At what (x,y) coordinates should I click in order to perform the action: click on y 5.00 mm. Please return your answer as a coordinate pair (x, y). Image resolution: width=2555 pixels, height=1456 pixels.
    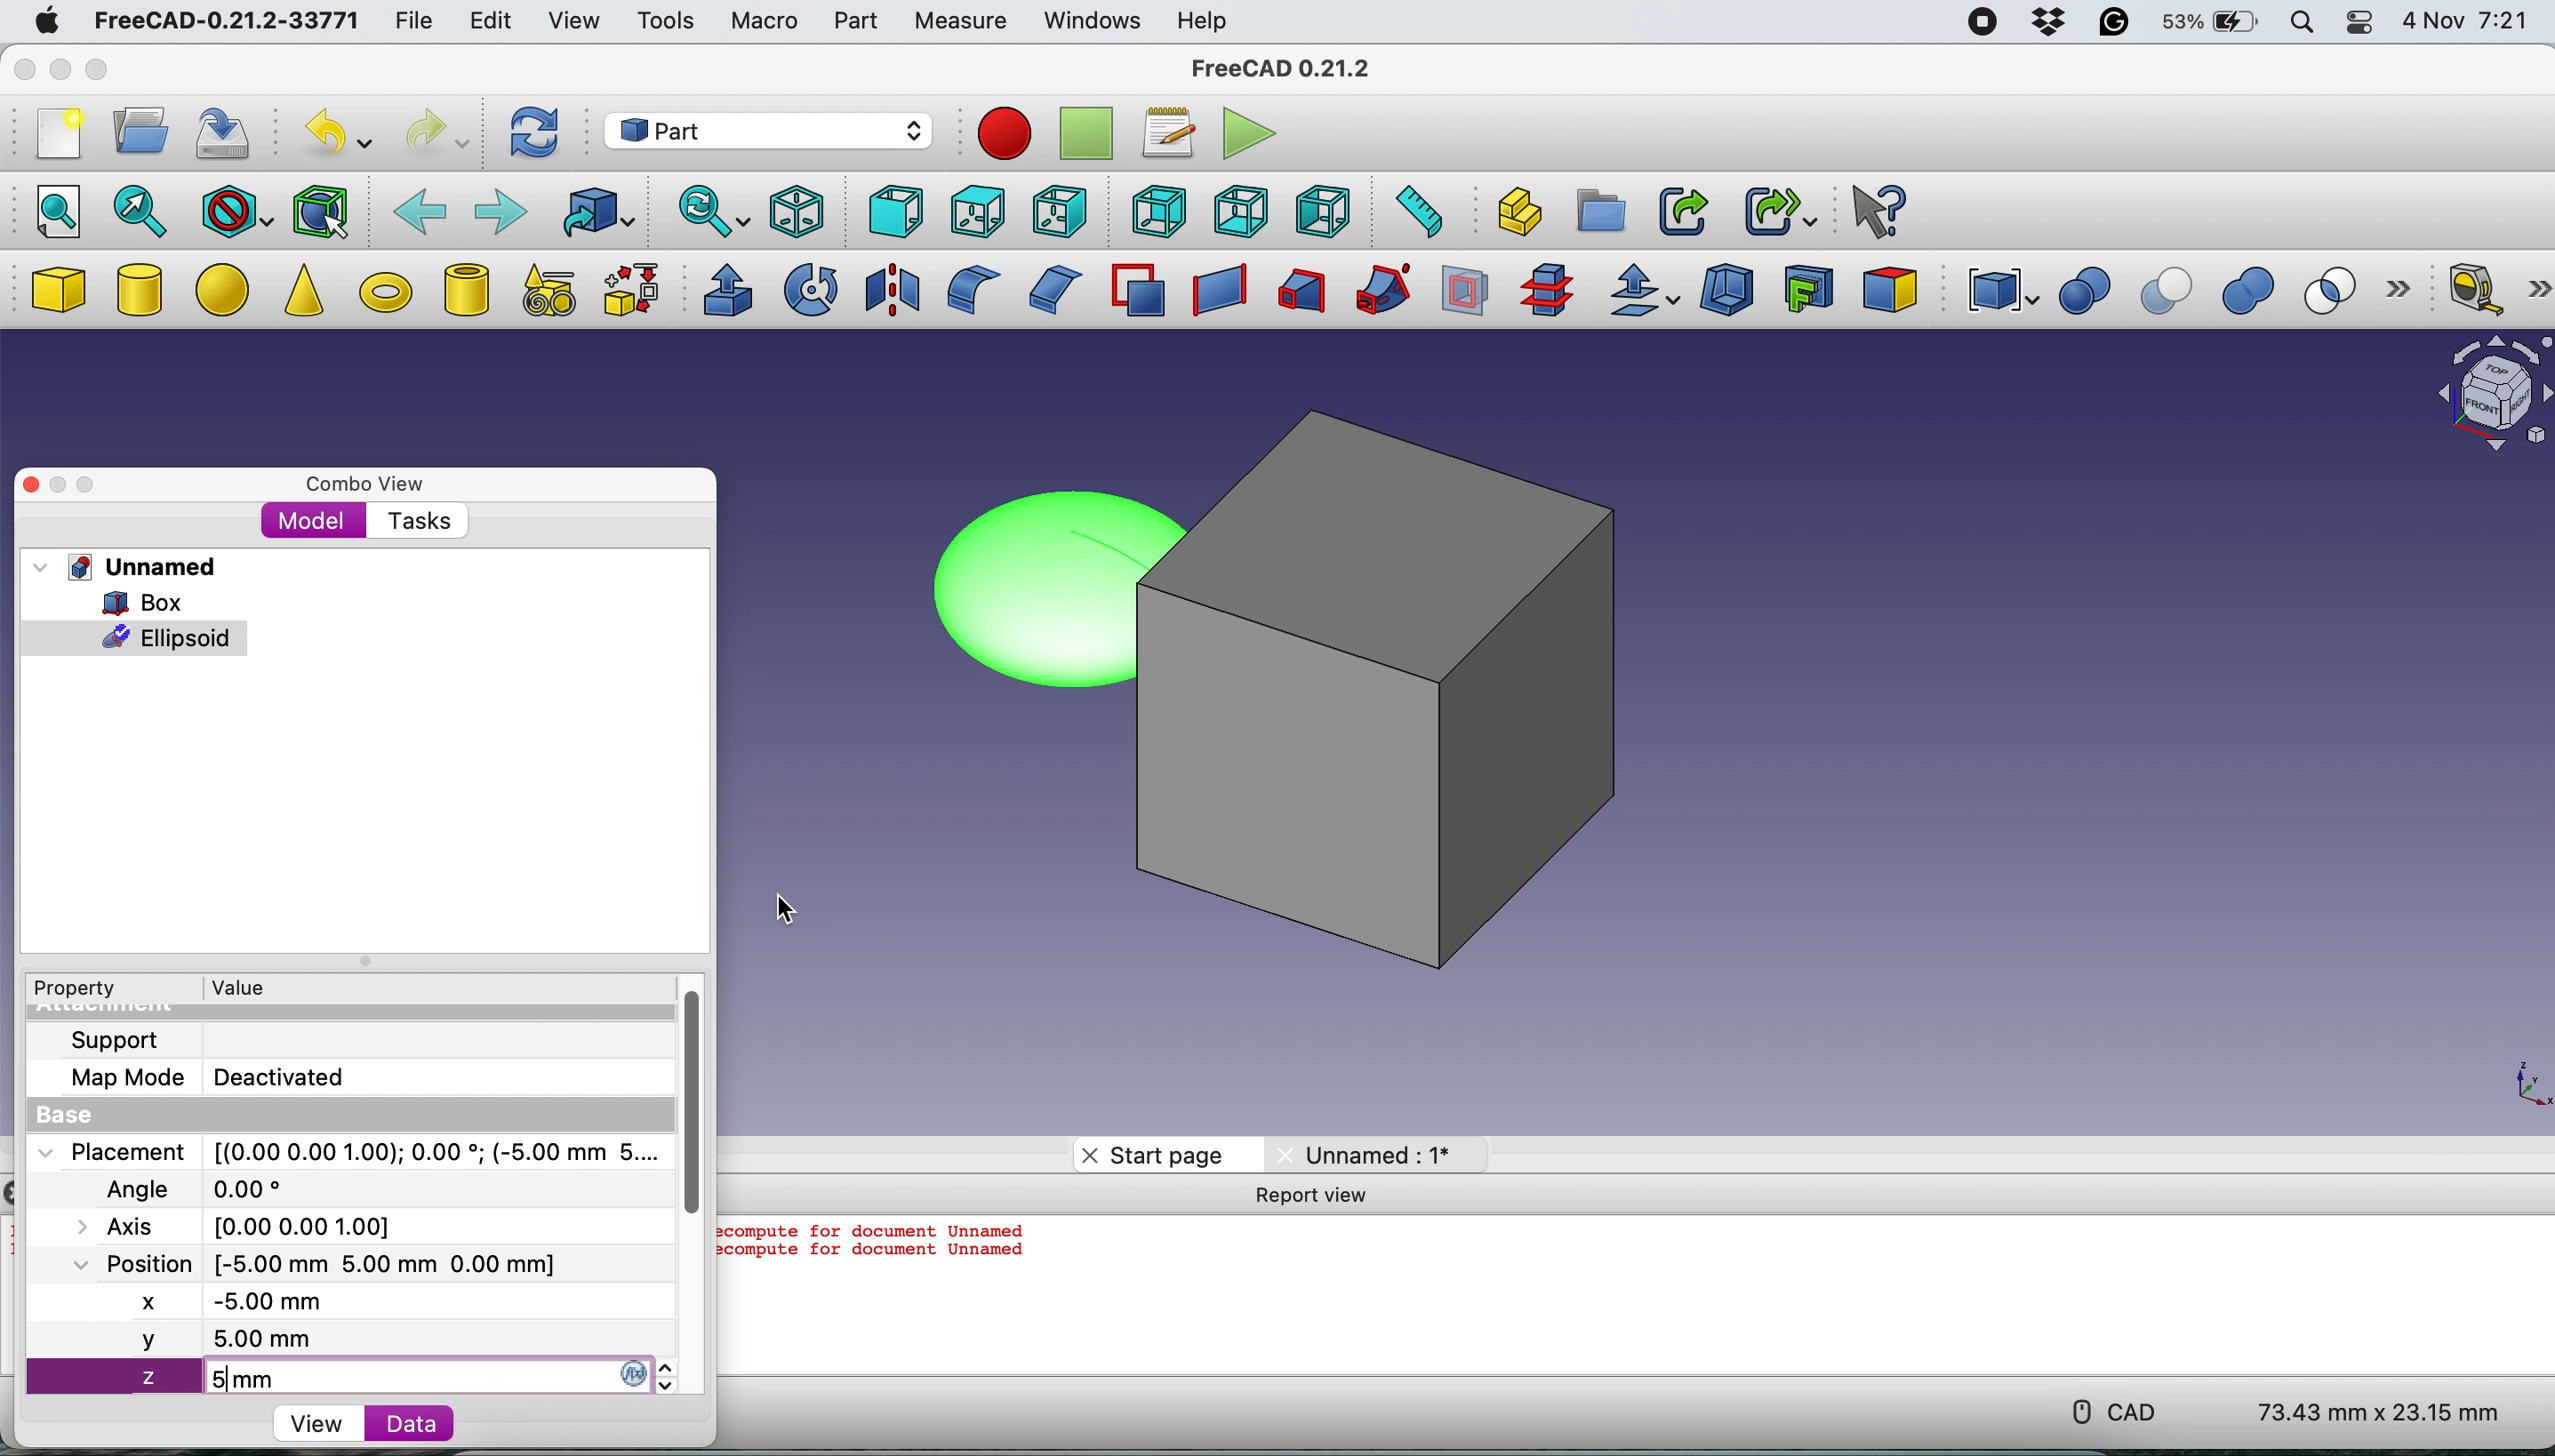
    Looking at the image, I should click on (350, 1342).